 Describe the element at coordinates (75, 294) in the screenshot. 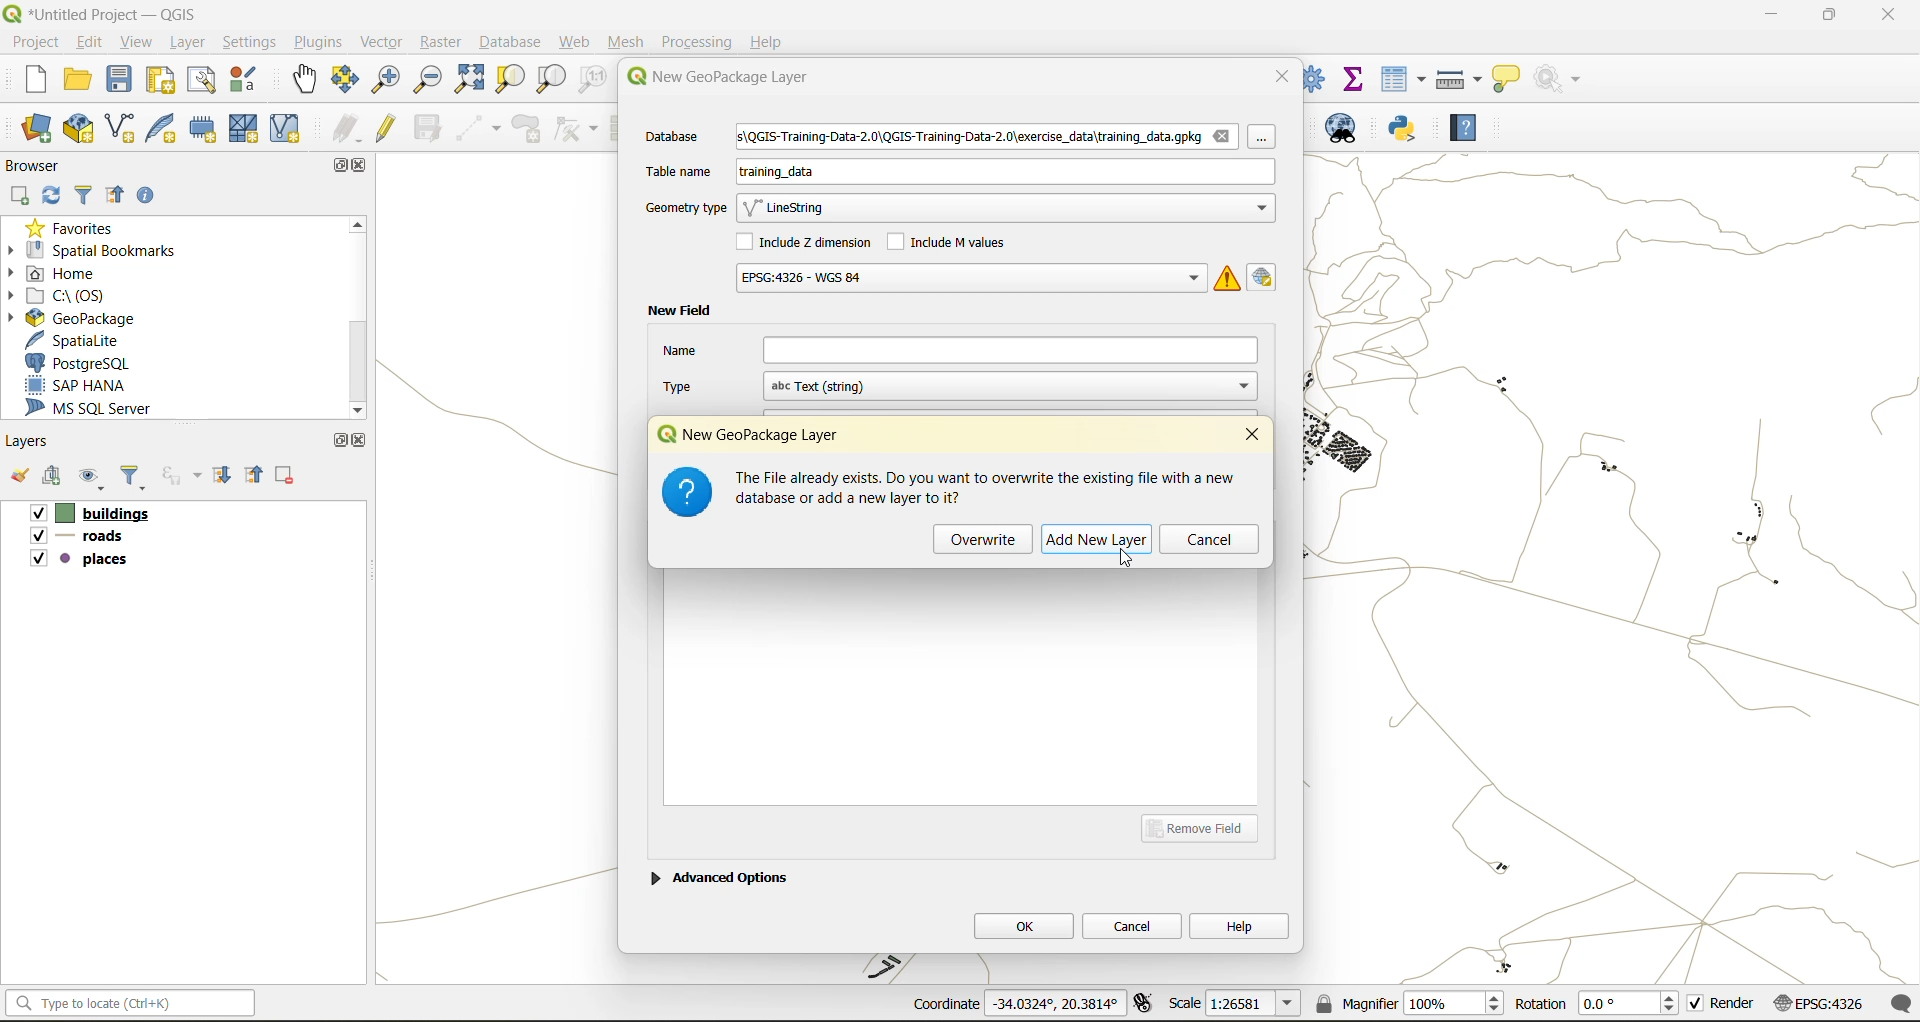

I see `c\:os` at that location.